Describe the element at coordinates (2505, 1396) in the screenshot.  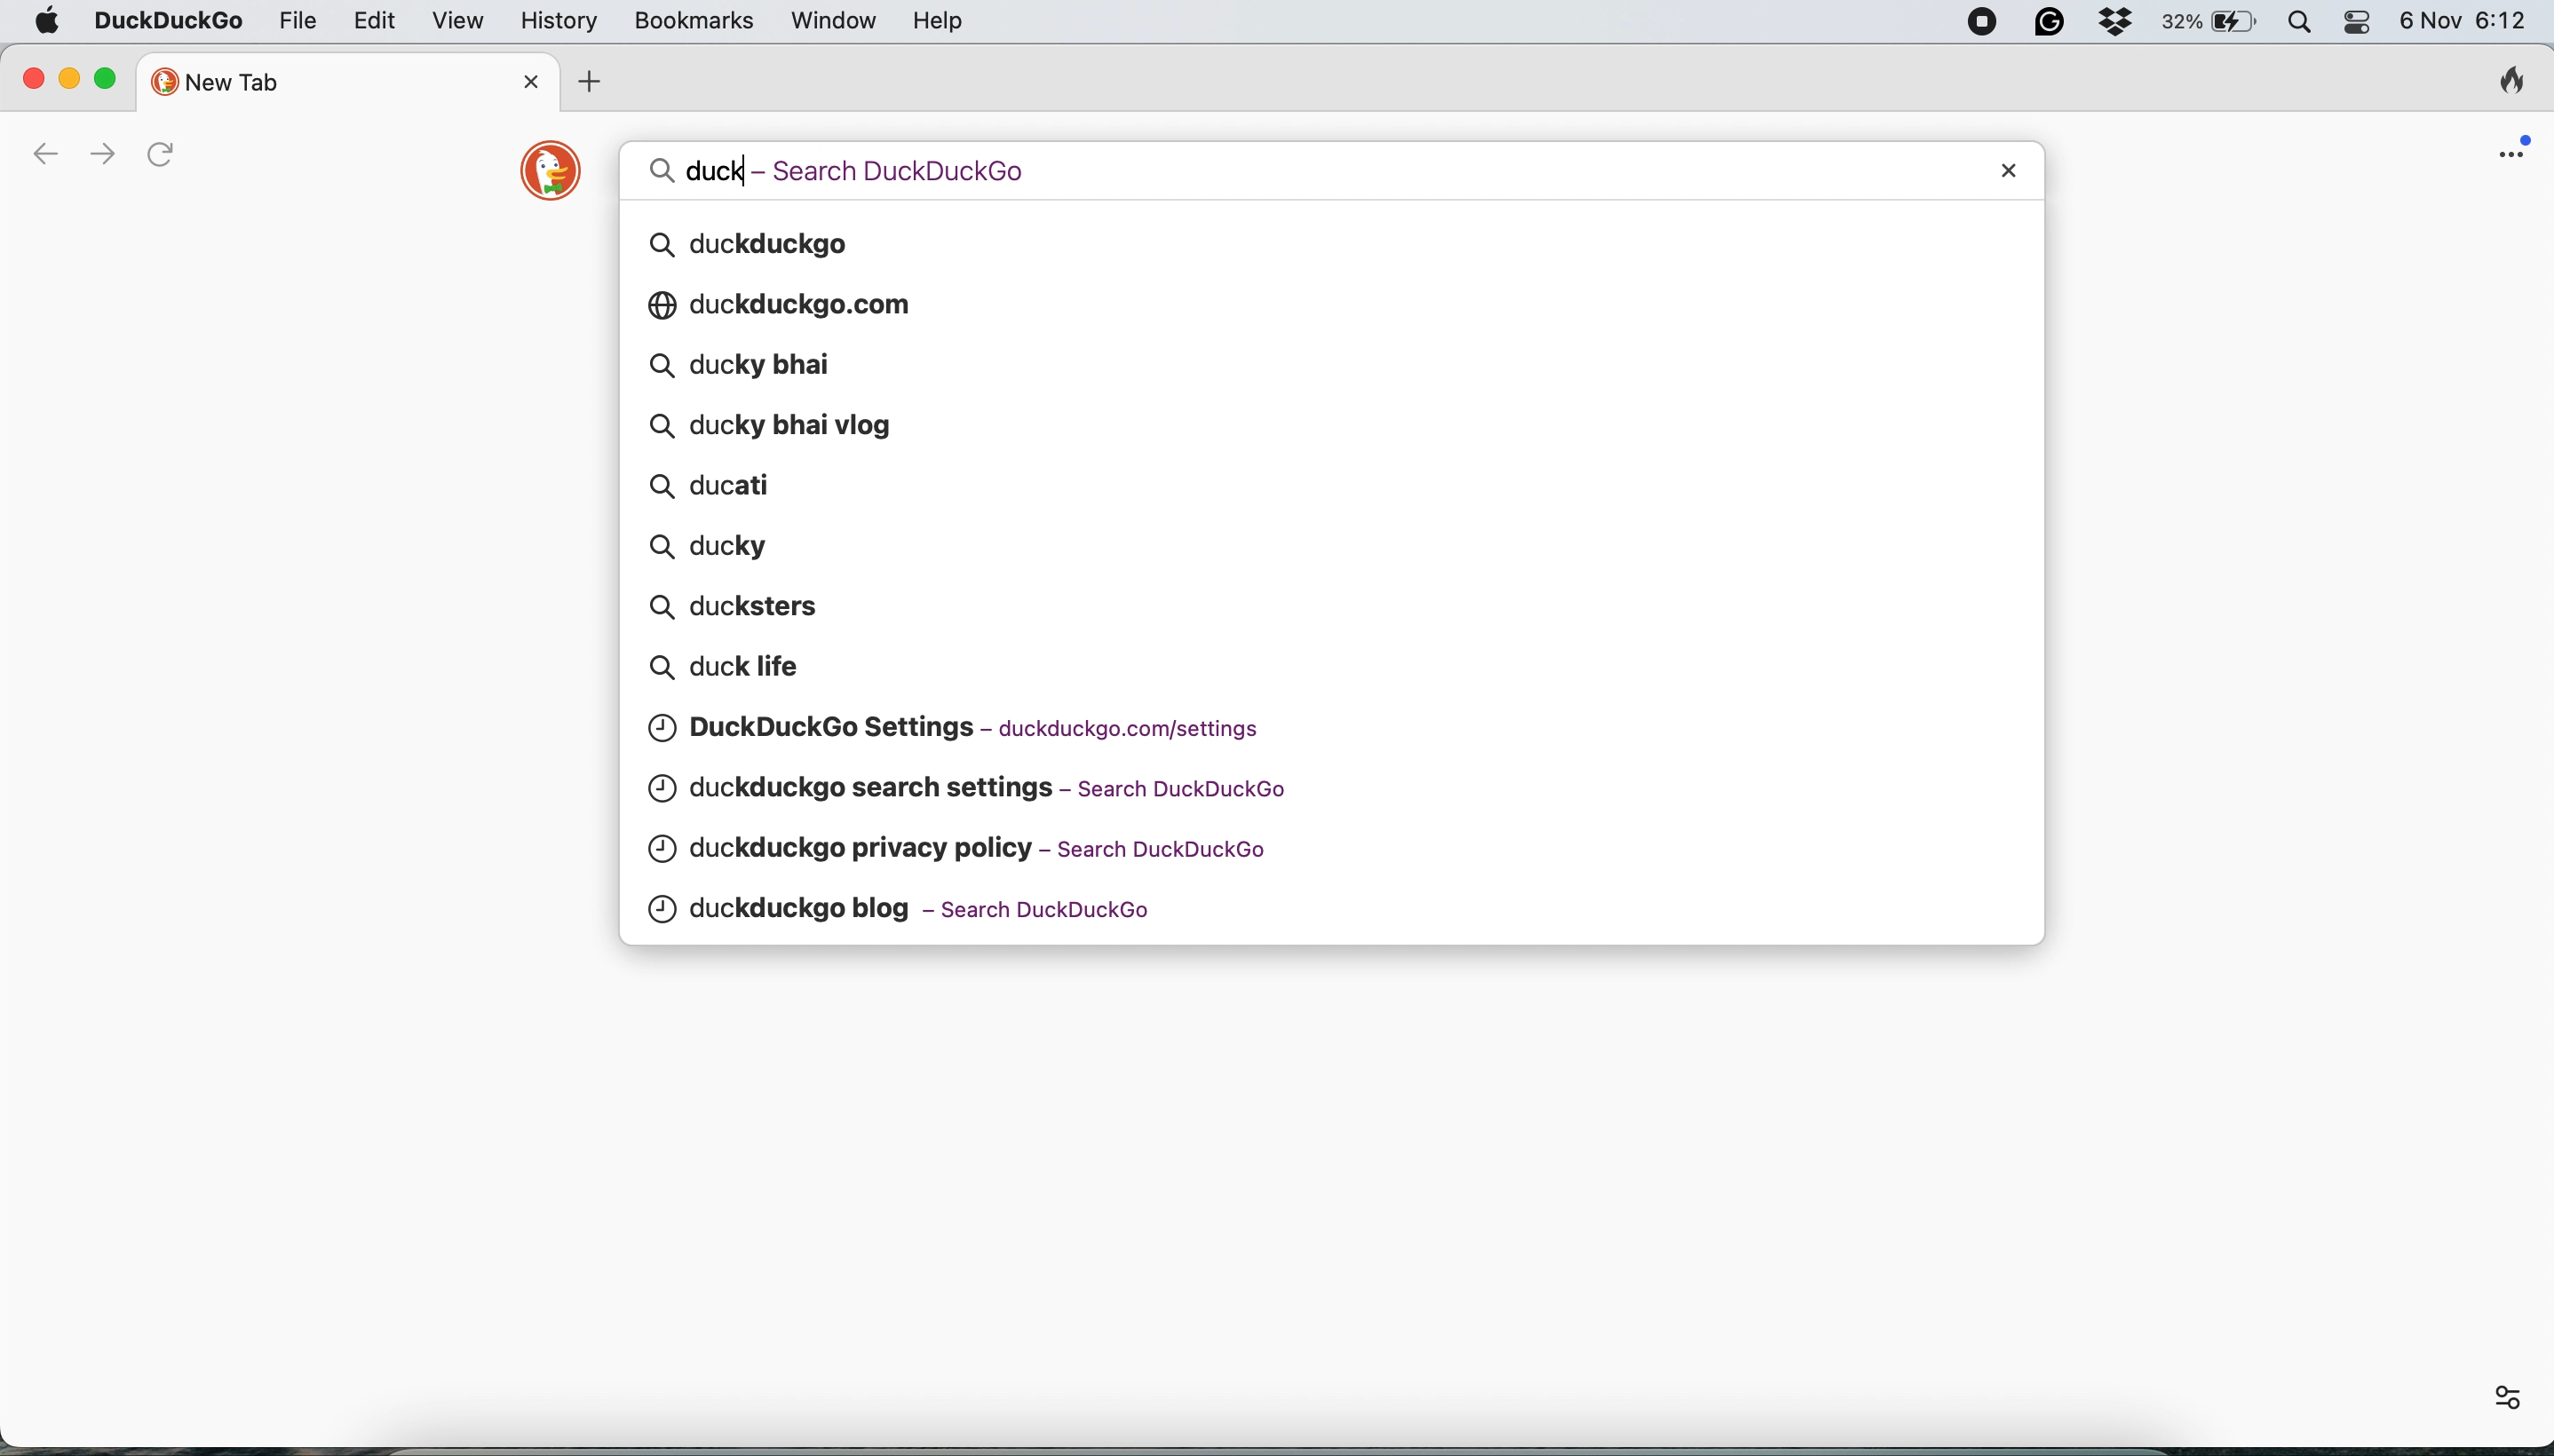
I see `settings` at that location.